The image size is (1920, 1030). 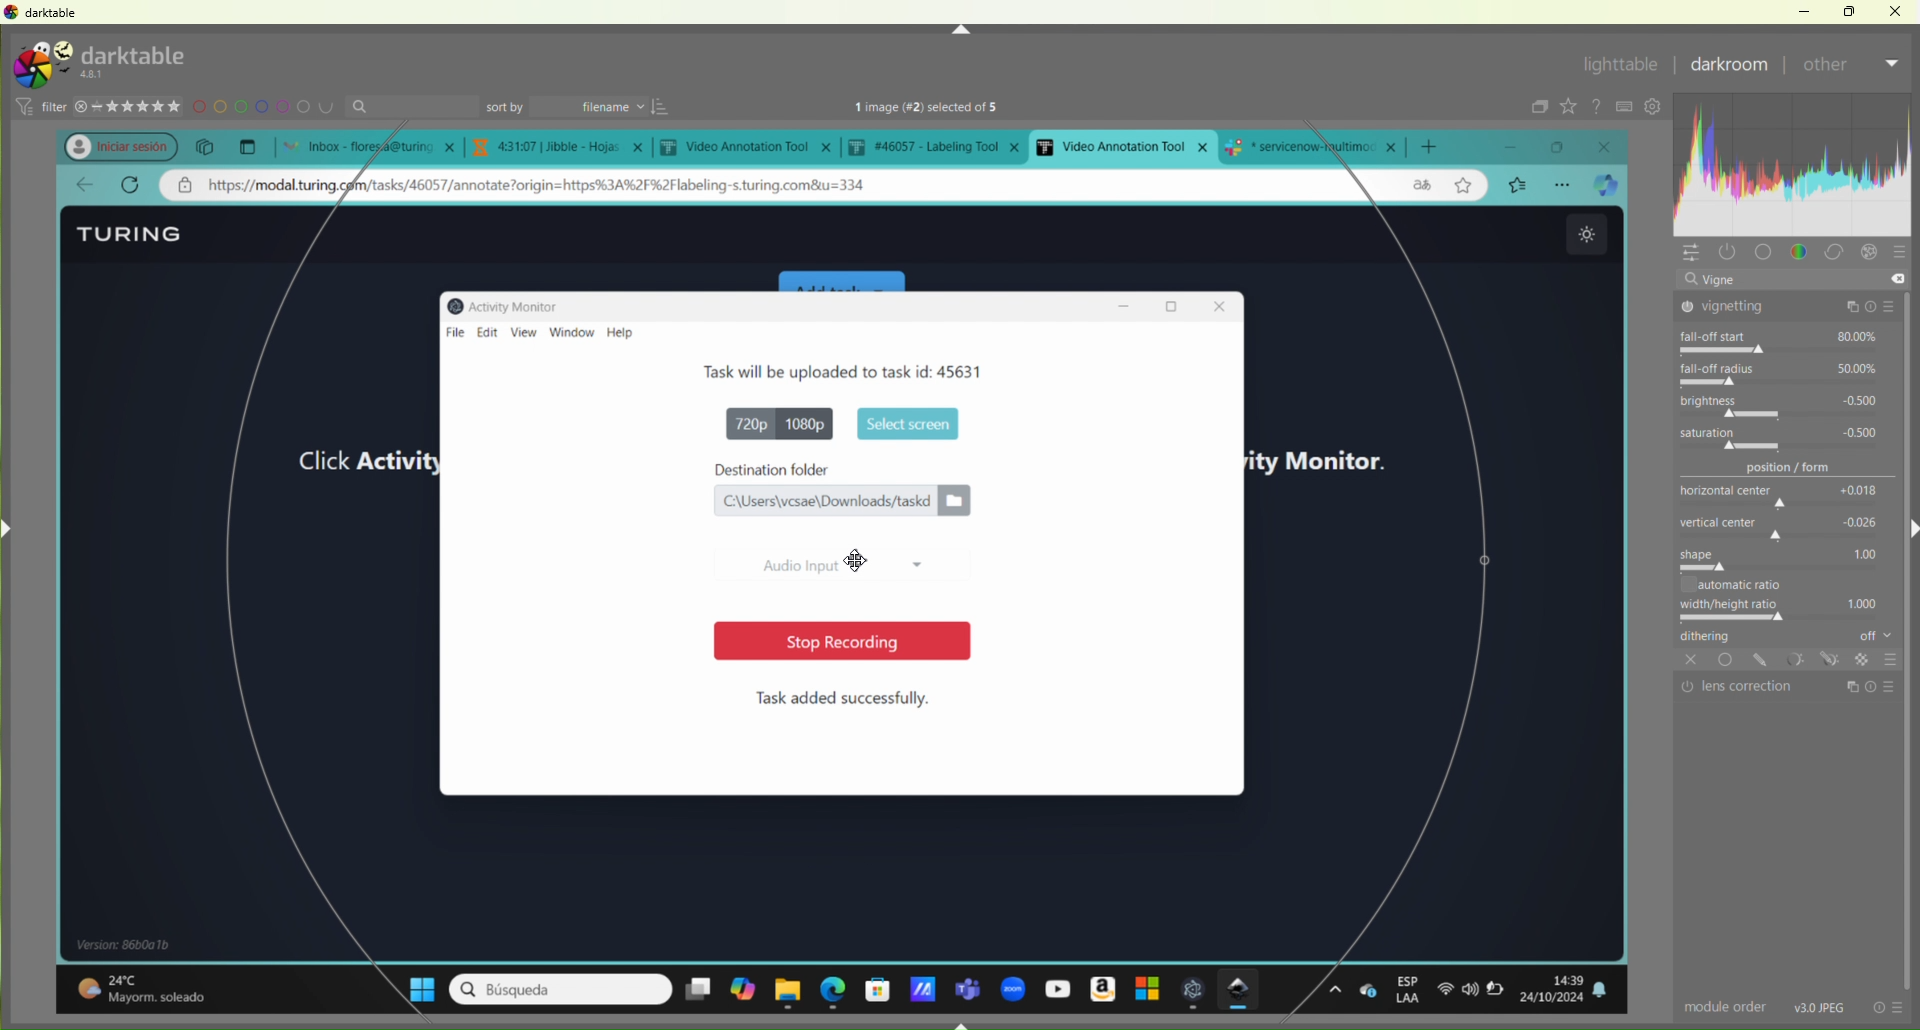 I want to click on Down, so click(x=963, y=1023).